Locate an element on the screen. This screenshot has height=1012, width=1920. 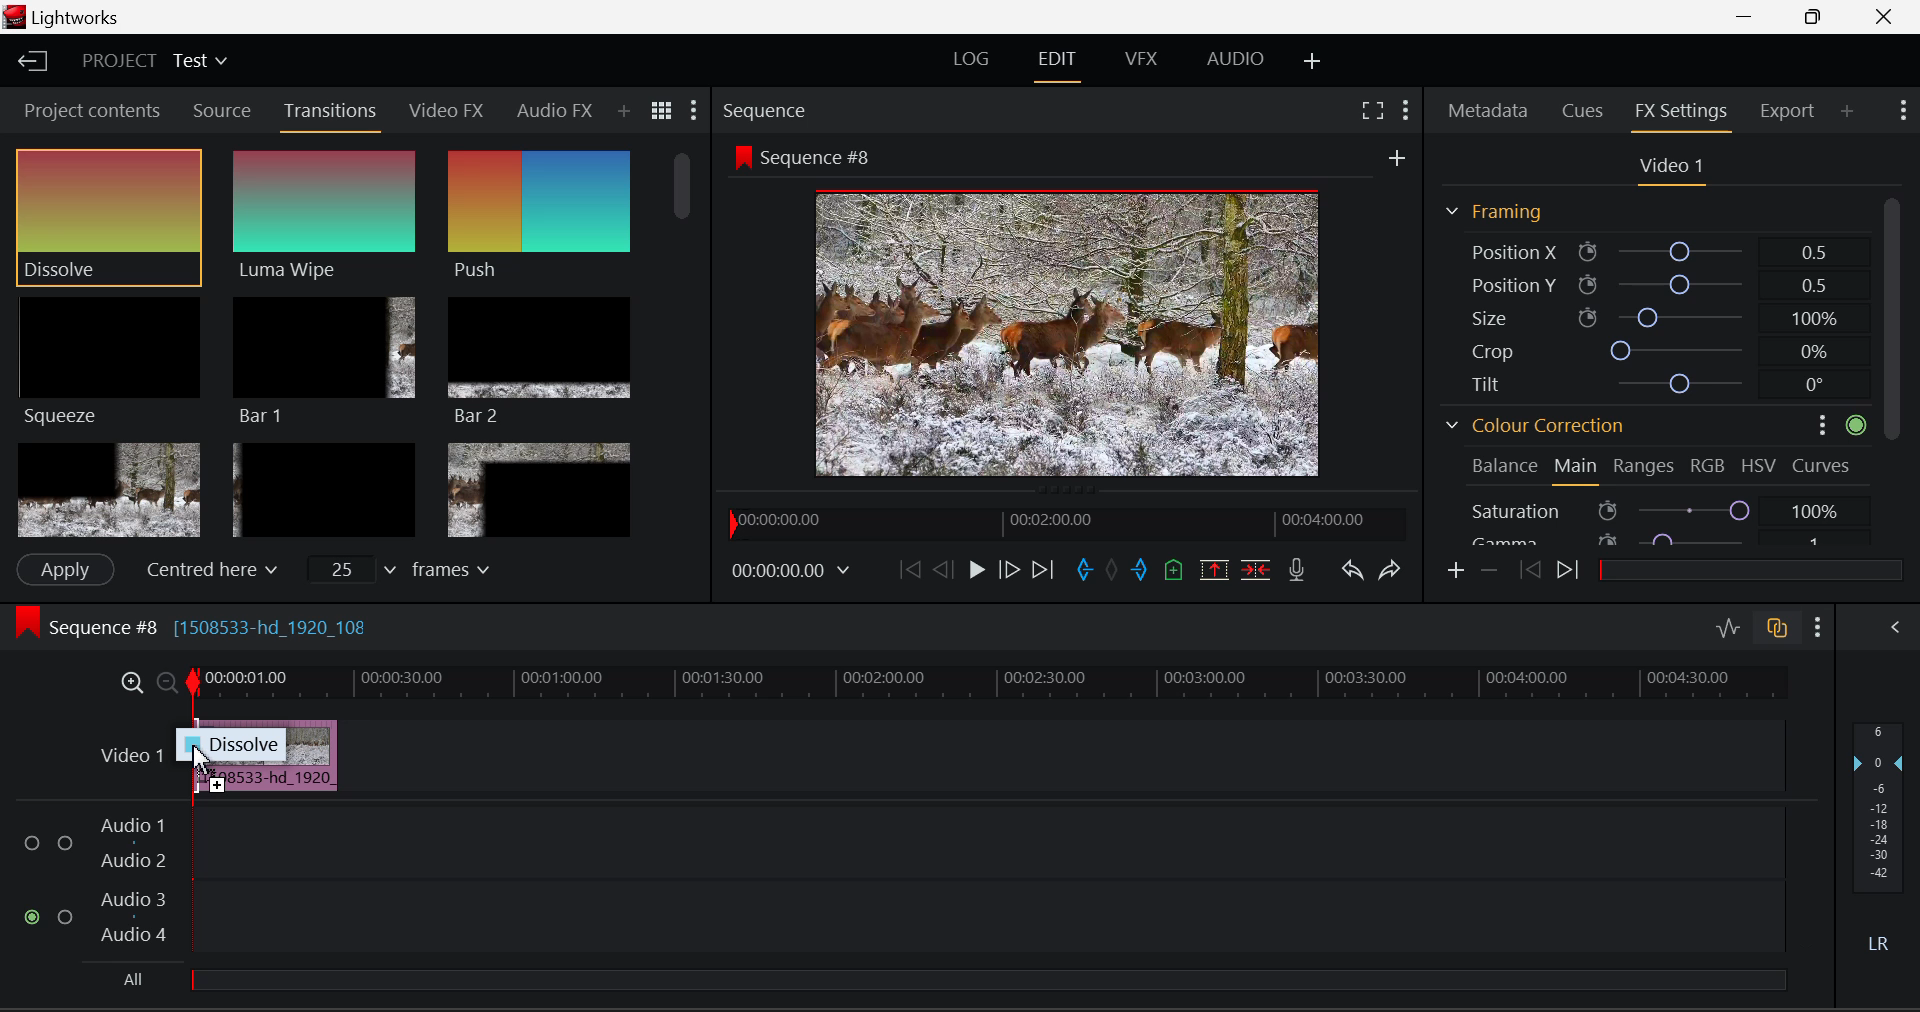
Close is located at coordinates (1883, 18).